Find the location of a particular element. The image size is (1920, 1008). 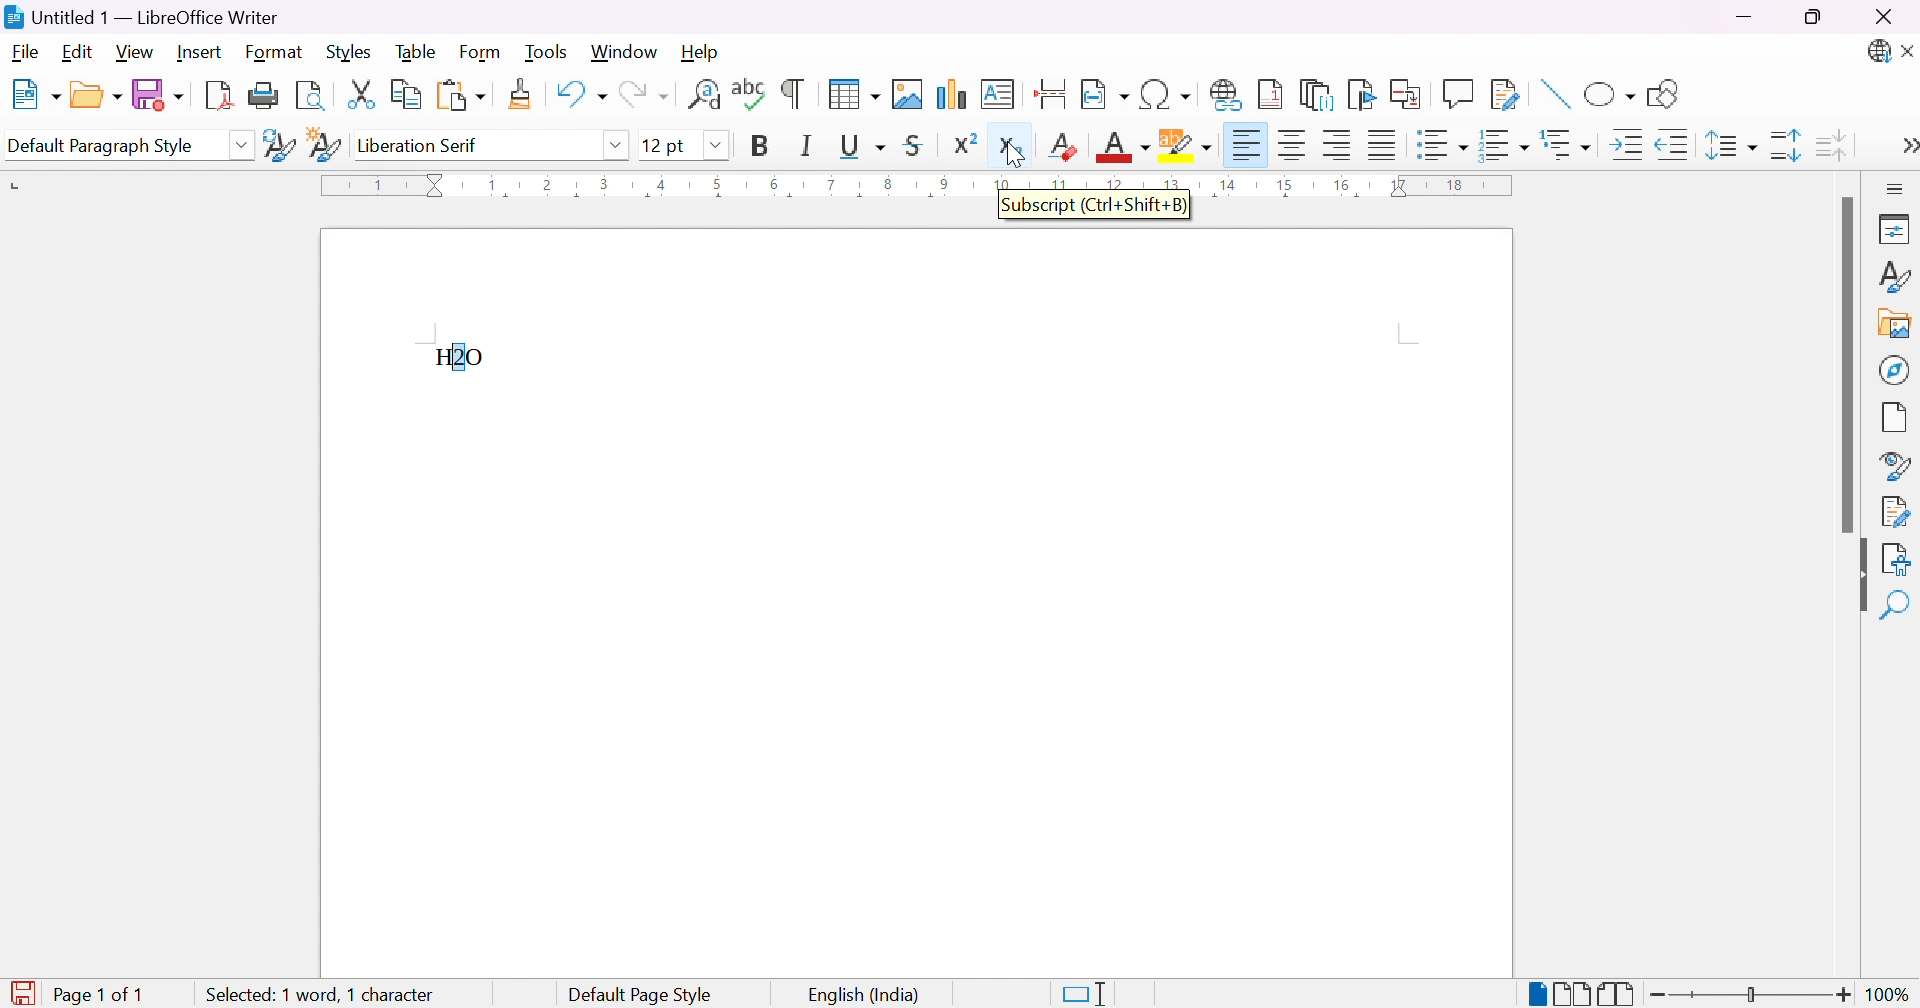

Manage check is located at coordinates (1896, 510).